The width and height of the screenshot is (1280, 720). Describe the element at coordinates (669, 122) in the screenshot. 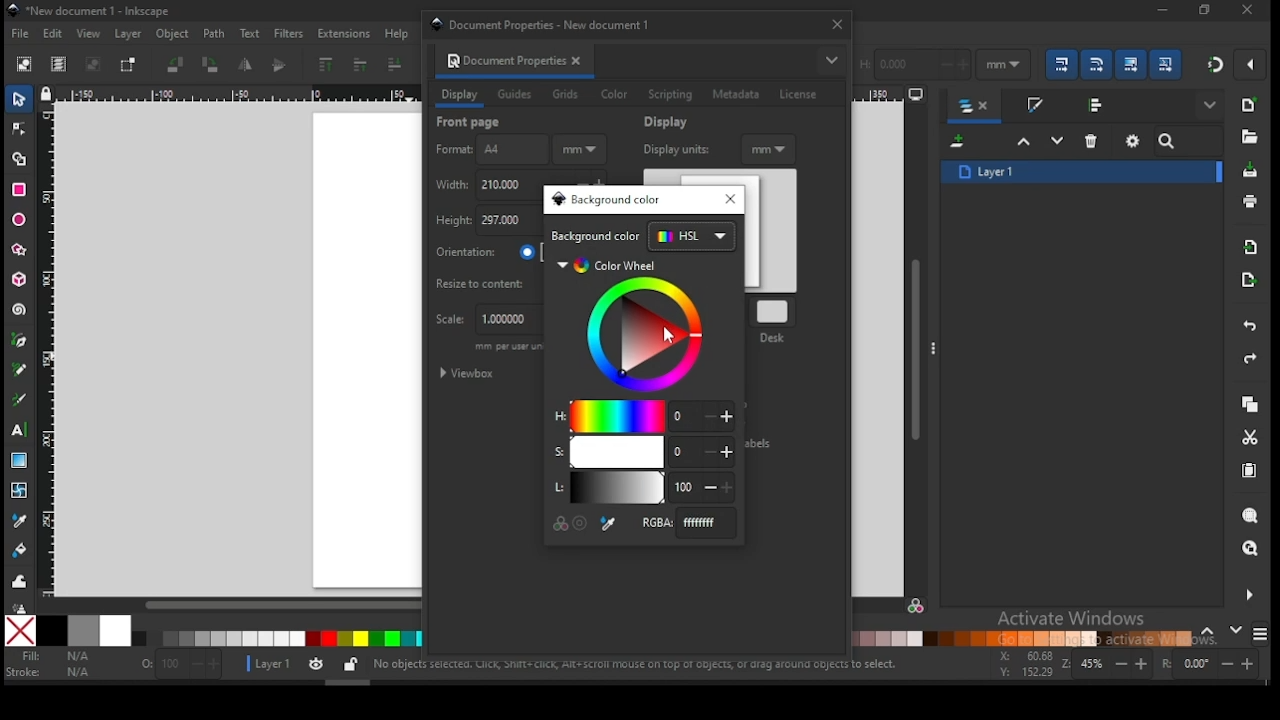

I see `display` at that location.